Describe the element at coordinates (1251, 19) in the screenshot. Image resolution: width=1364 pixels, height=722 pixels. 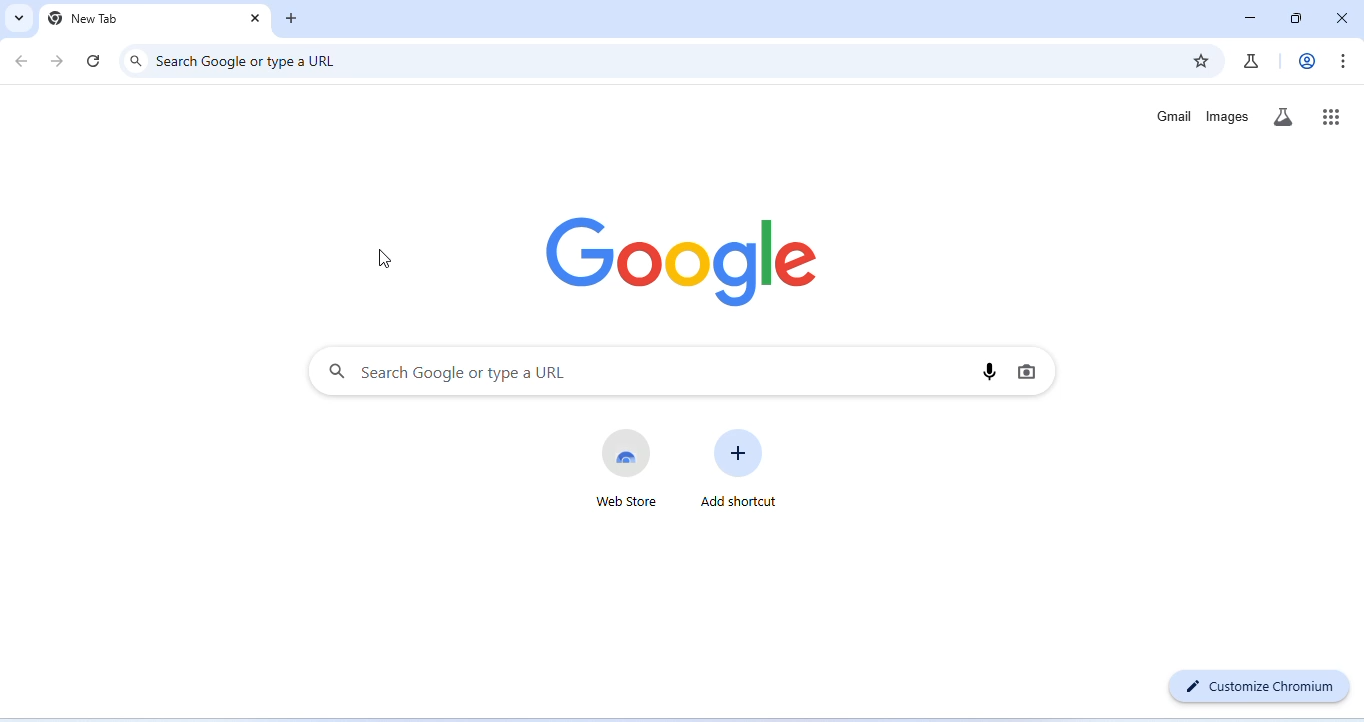
I see `minimize` at that location.